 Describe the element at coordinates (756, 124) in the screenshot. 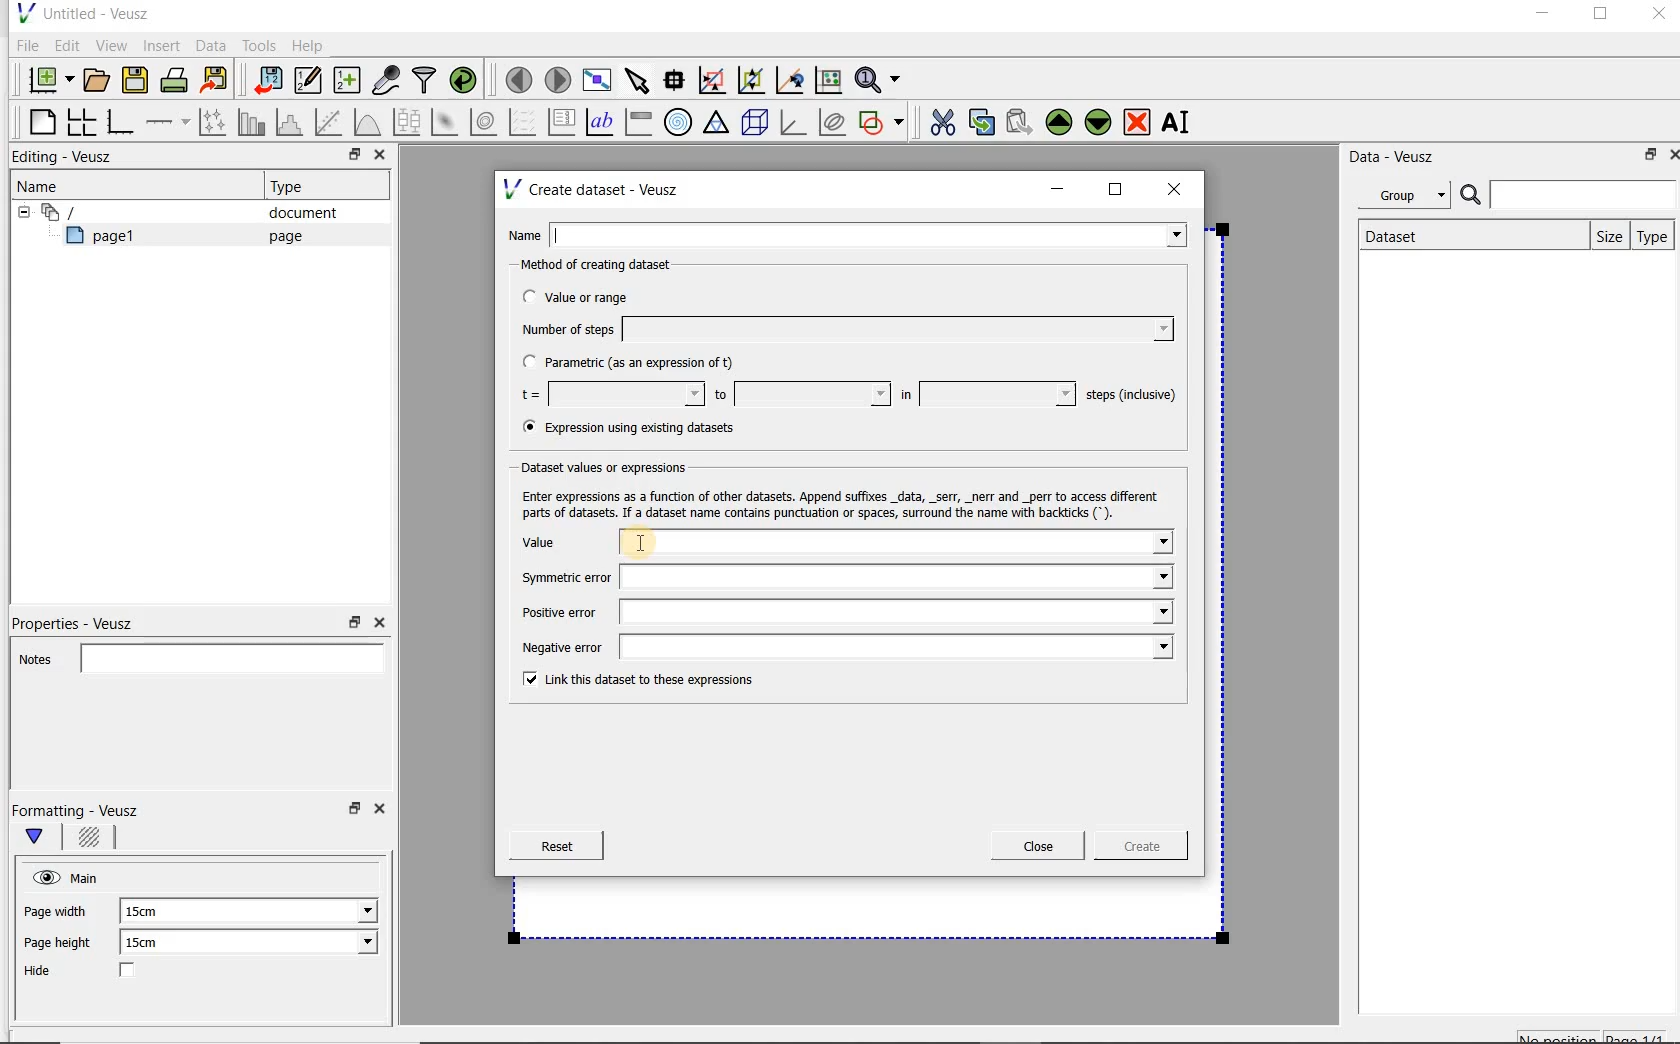

I see `3d scene` at that location.